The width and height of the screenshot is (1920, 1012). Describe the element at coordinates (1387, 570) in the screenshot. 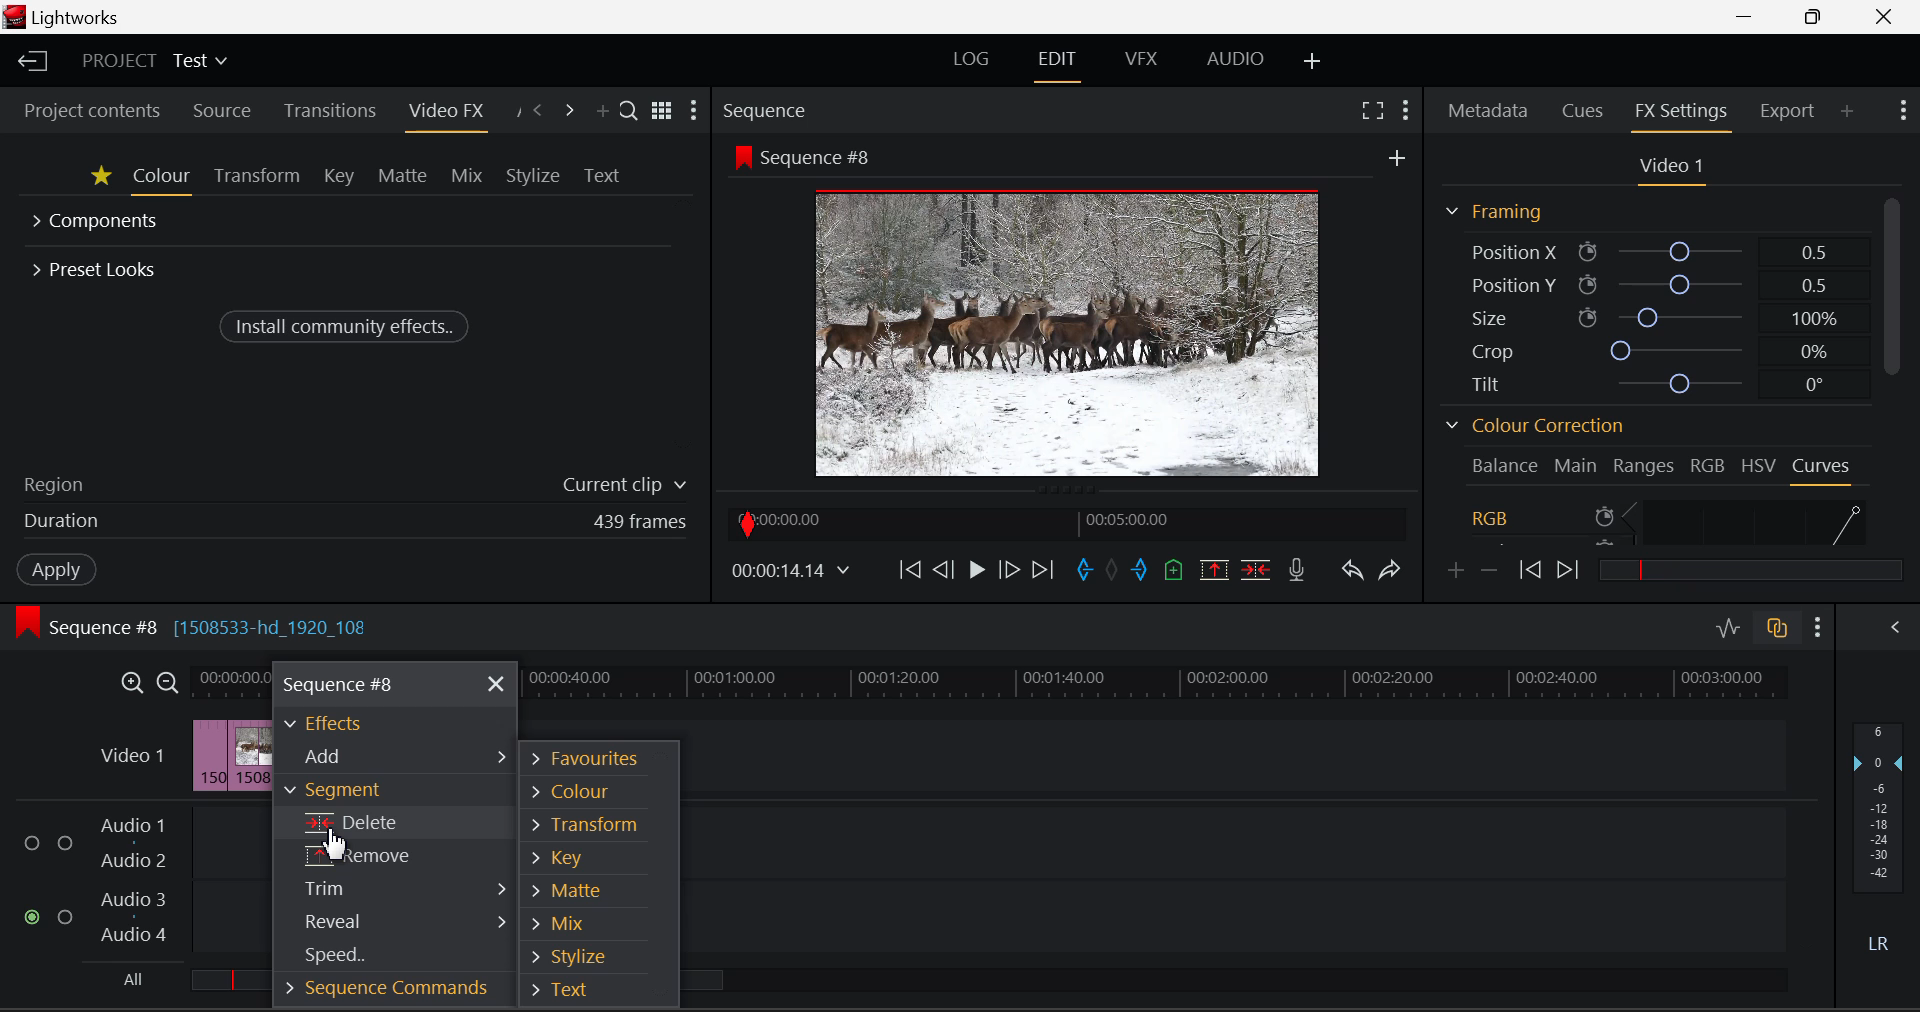

I see `Redo` at that location.